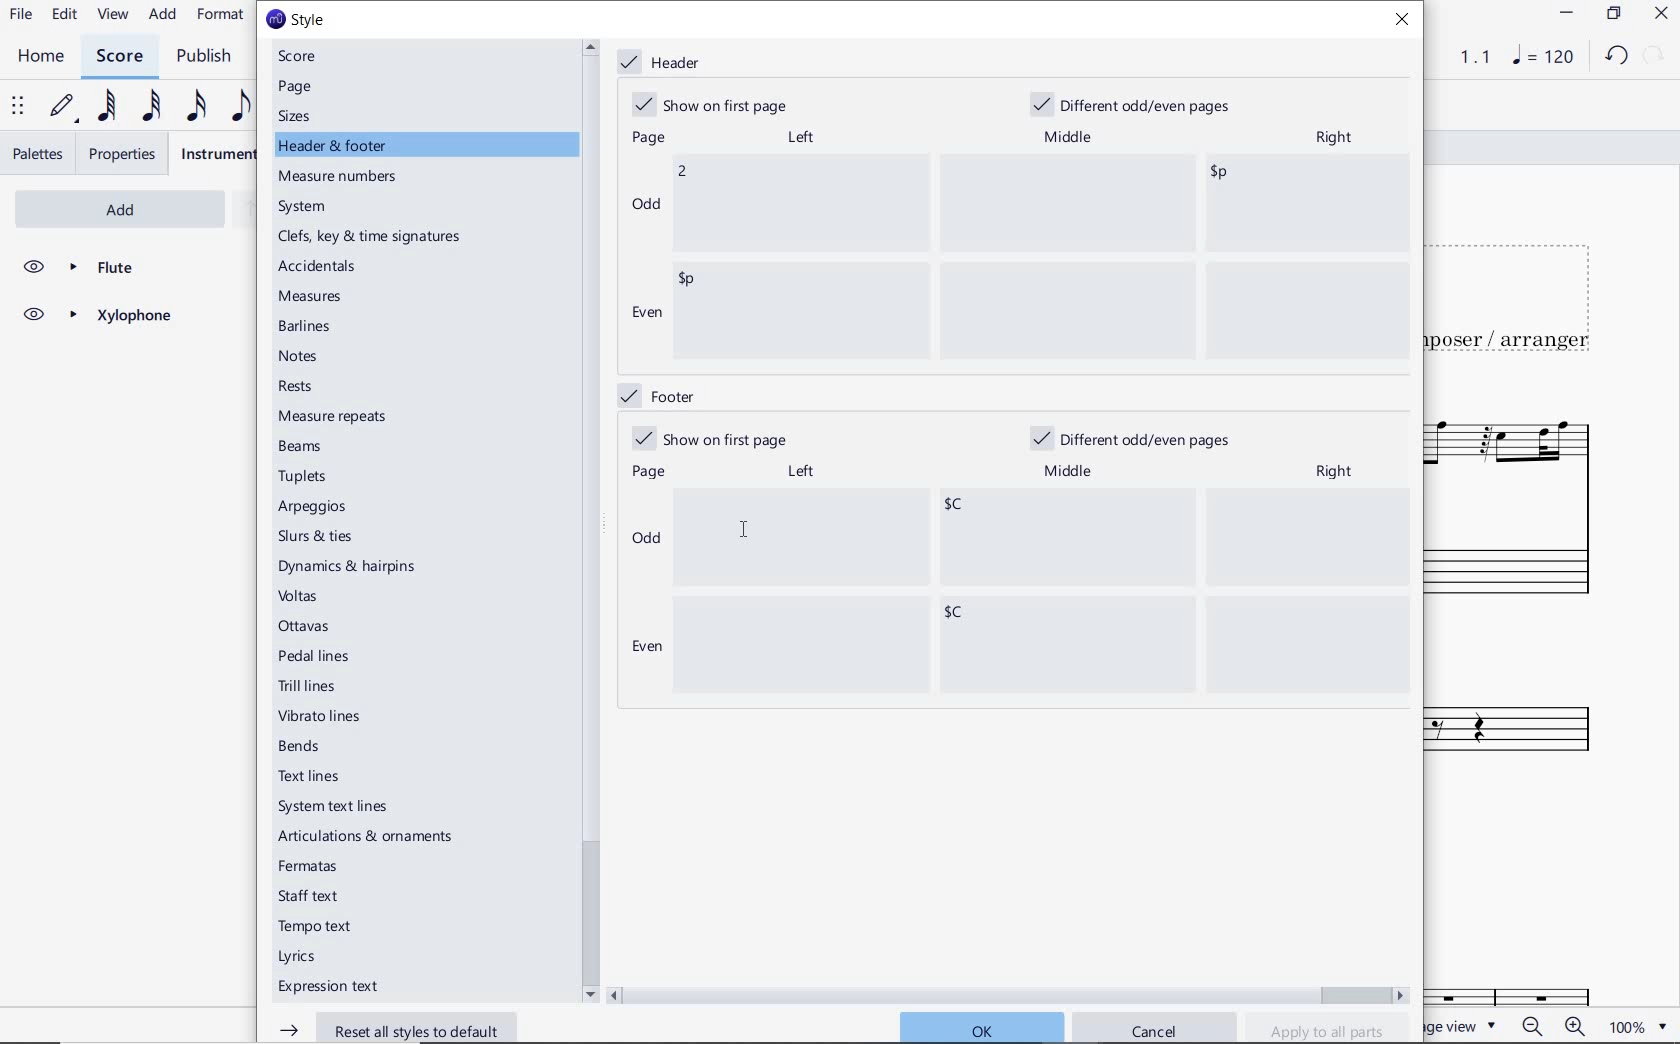 The image size is (1680, 1044). Describe the element at coordinates (164, 14) in the screenshot. I see `ADD` at that location.